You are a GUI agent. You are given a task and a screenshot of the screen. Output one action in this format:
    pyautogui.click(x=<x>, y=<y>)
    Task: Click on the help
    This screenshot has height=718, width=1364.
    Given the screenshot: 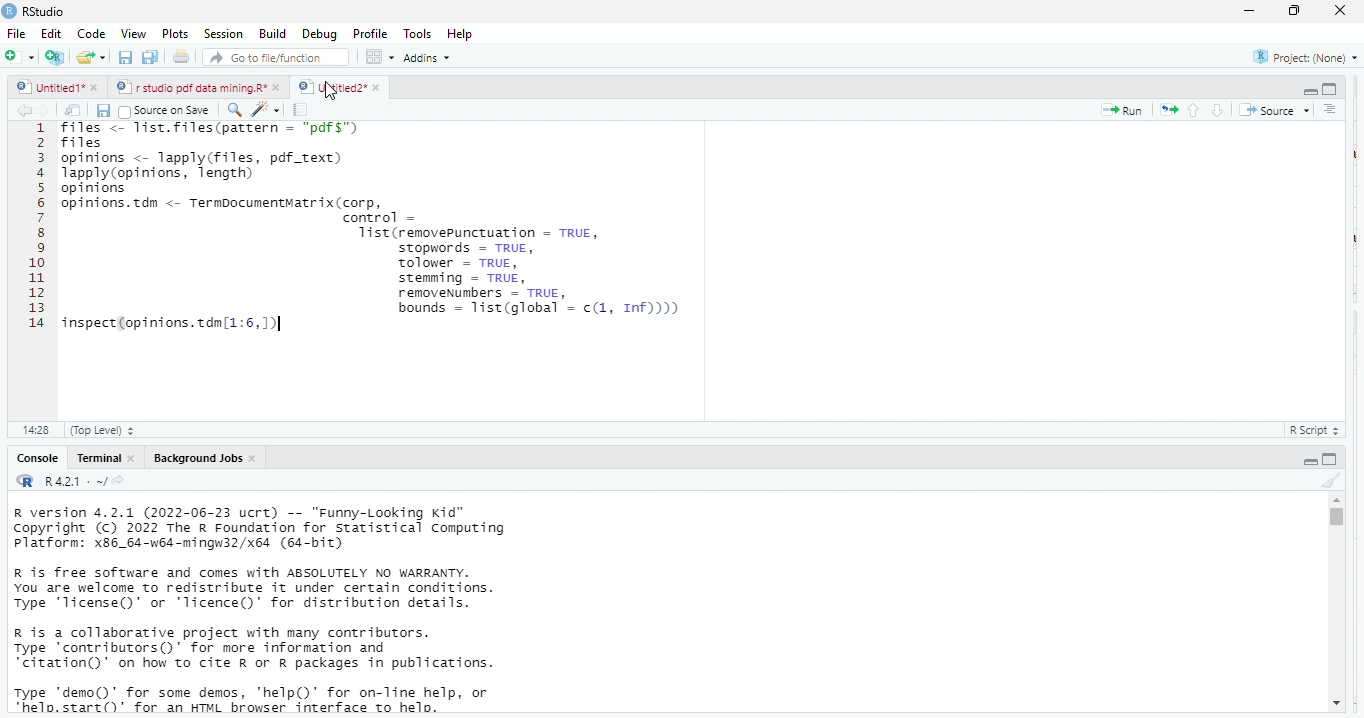 What is the action you would take?
    pyautogui.click(x=467, y=33)
    